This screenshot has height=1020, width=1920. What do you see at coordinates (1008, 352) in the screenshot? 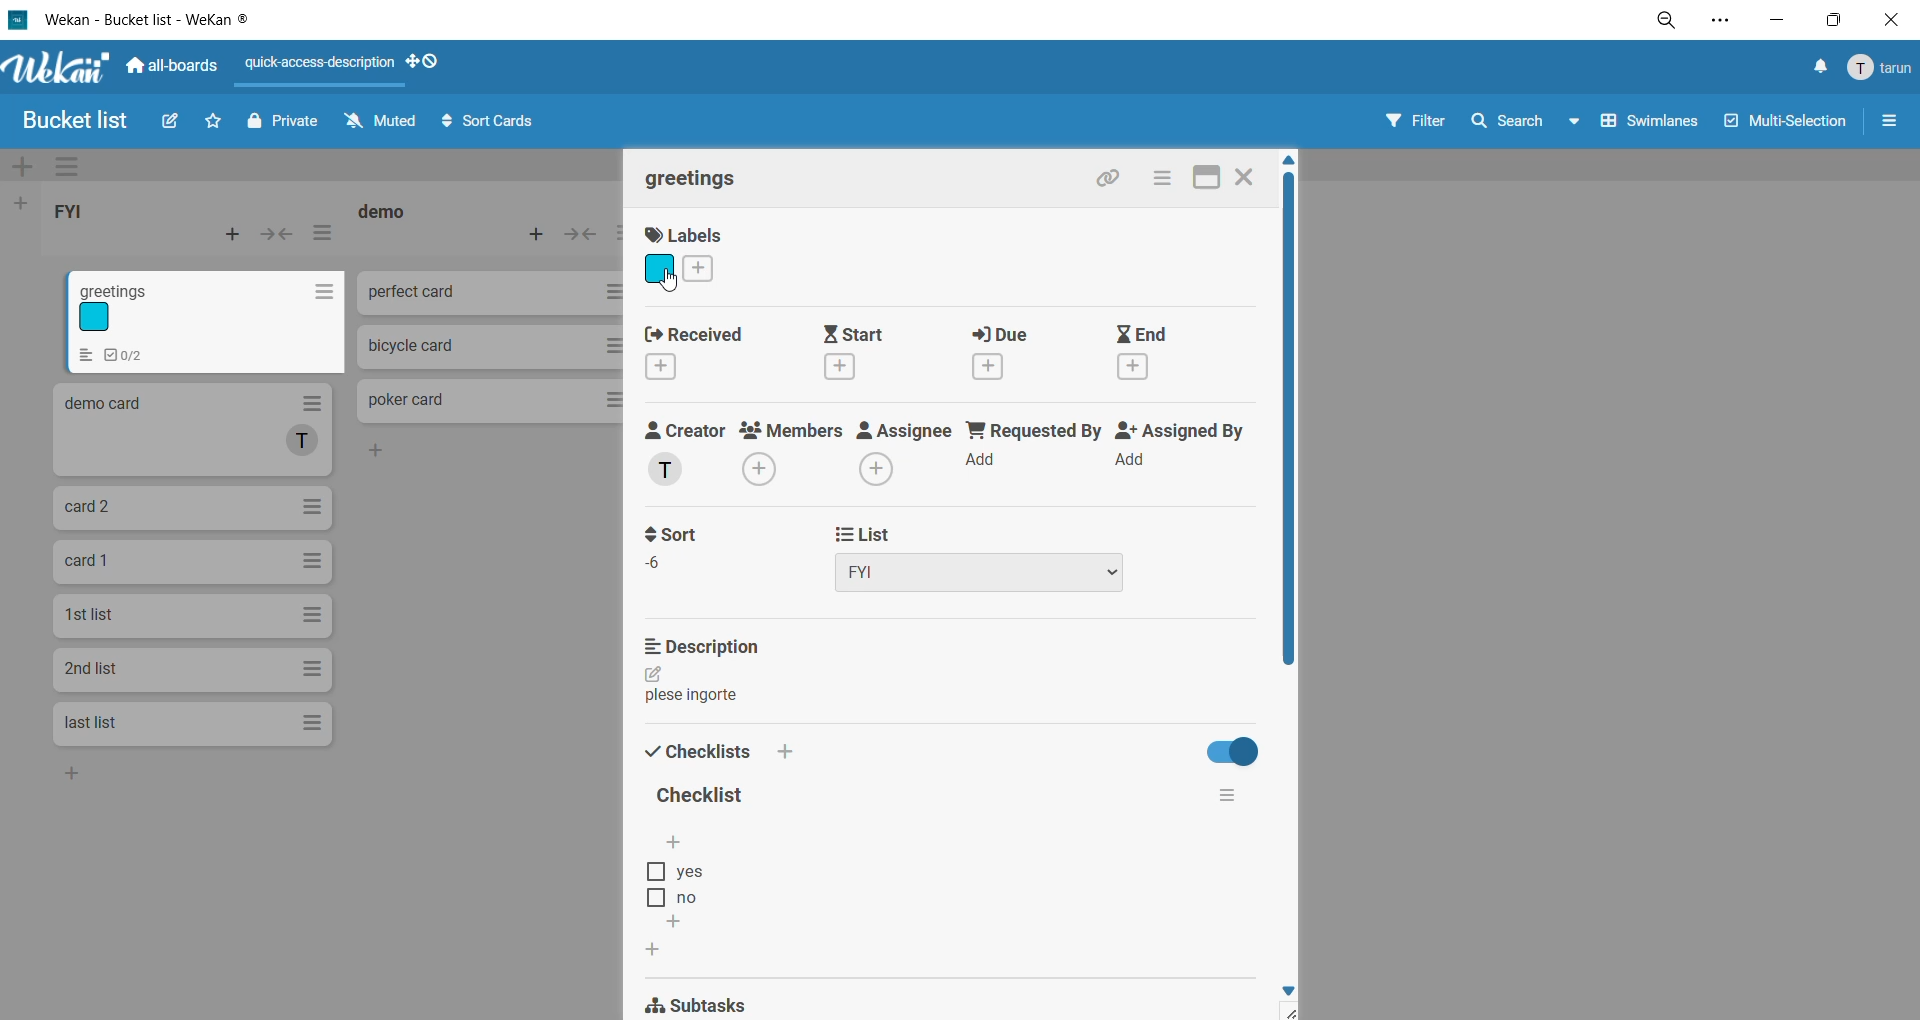
I see `due` at bounding box center [1008, 352].